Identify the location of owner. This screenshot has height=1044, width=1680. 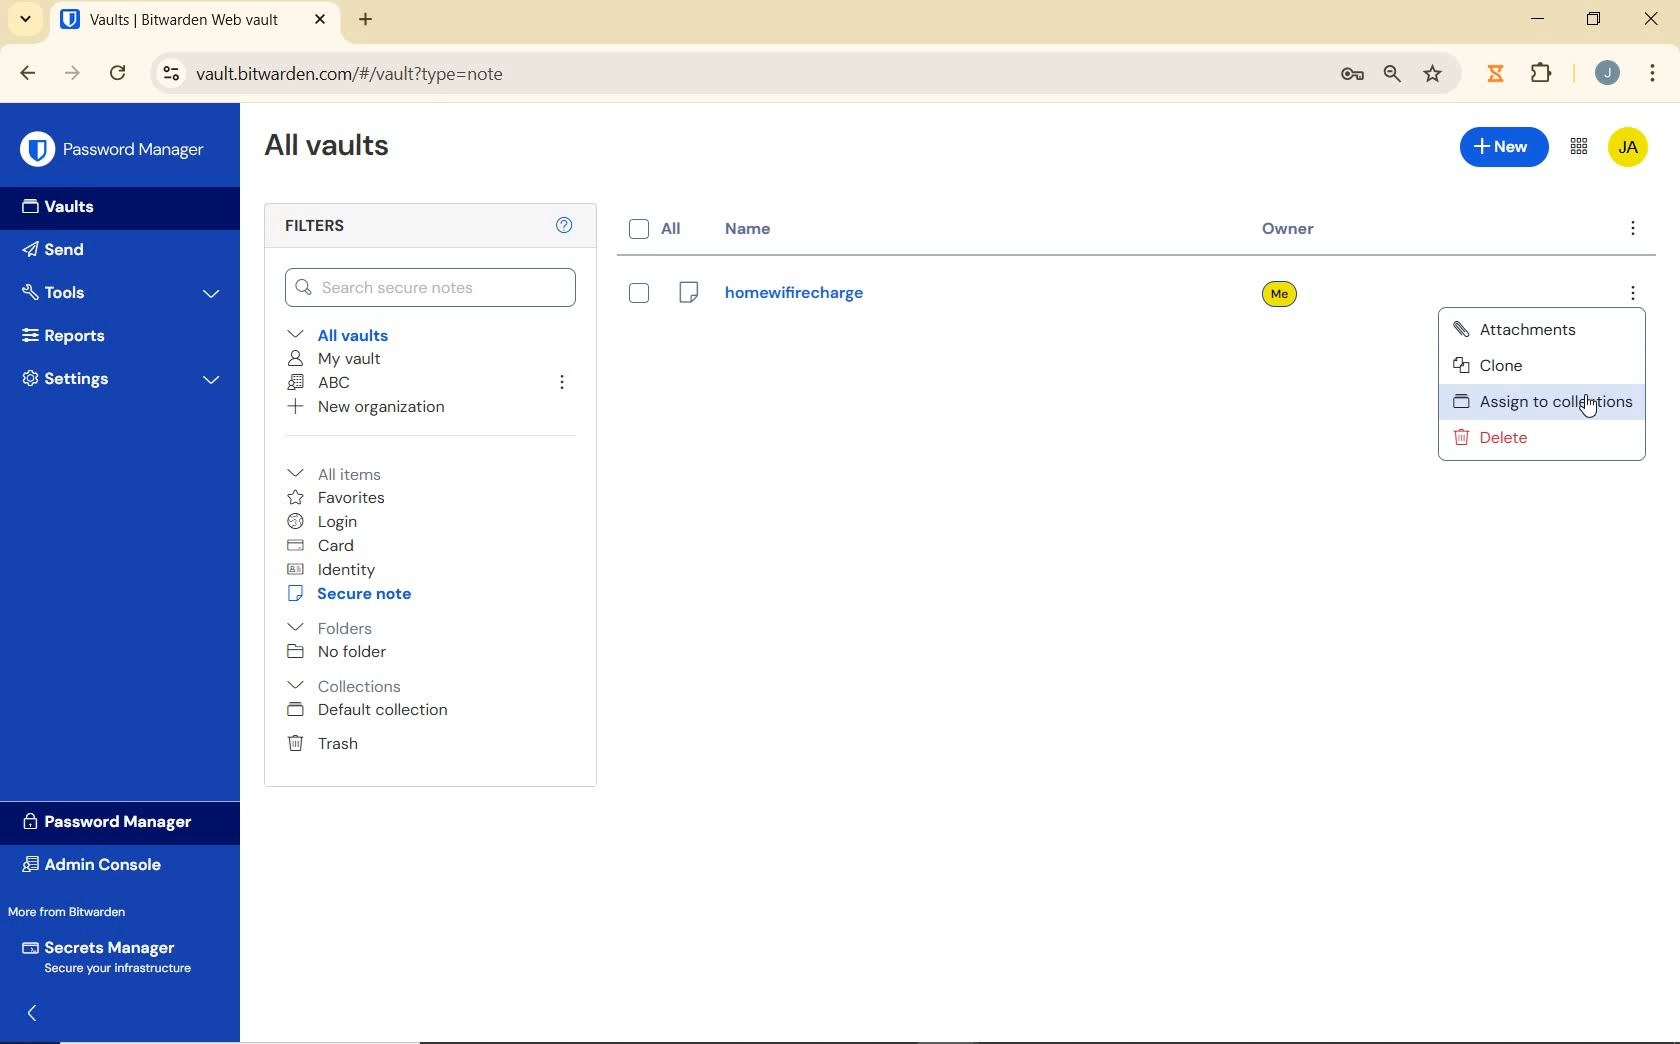
(1295, 231).